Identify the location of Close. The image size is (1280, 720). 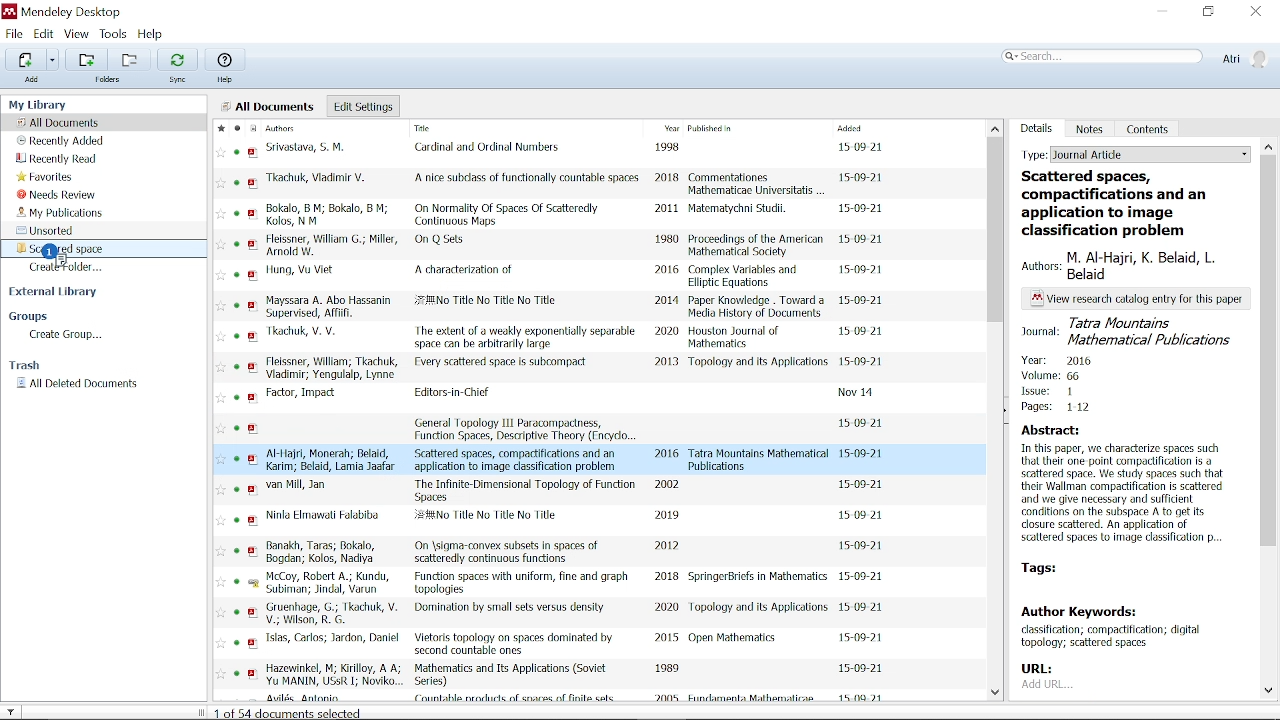
(1257, 12).